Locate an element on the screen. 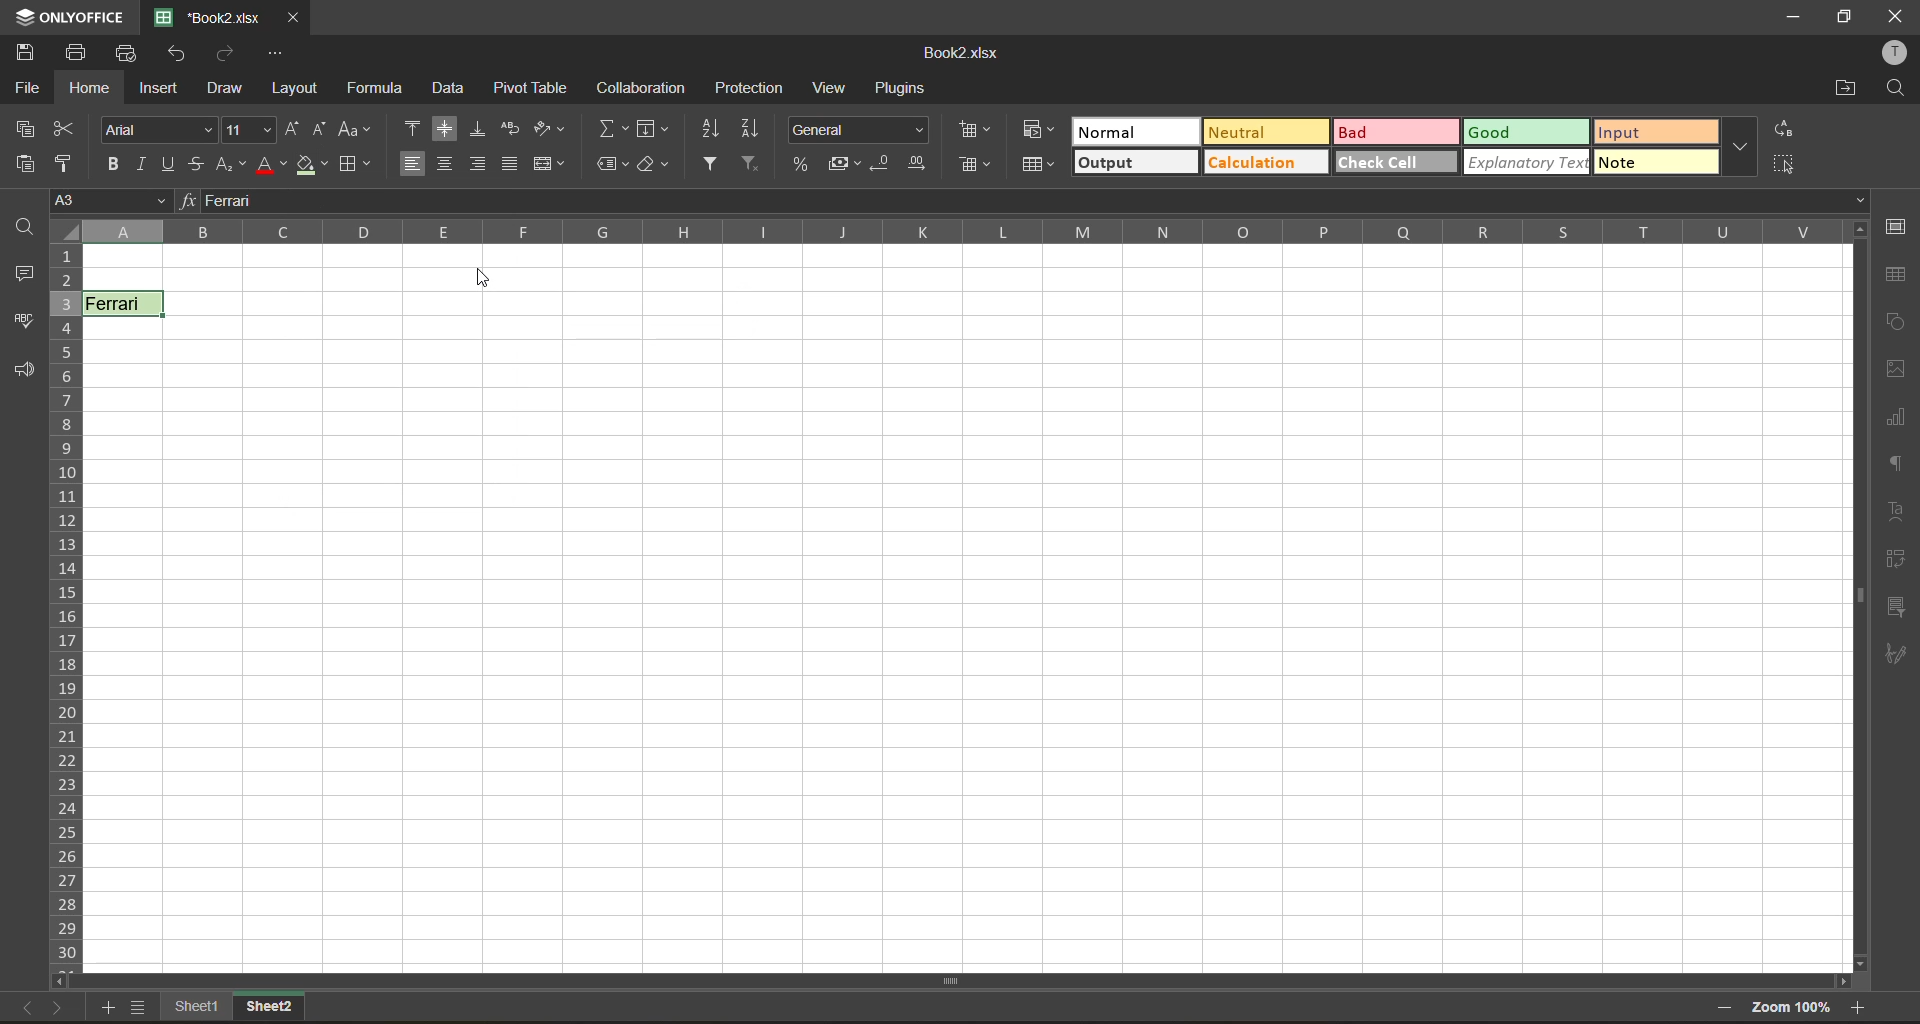 This screenshot has height=1024, width=1920. close is located at coordinates (1893, 16).